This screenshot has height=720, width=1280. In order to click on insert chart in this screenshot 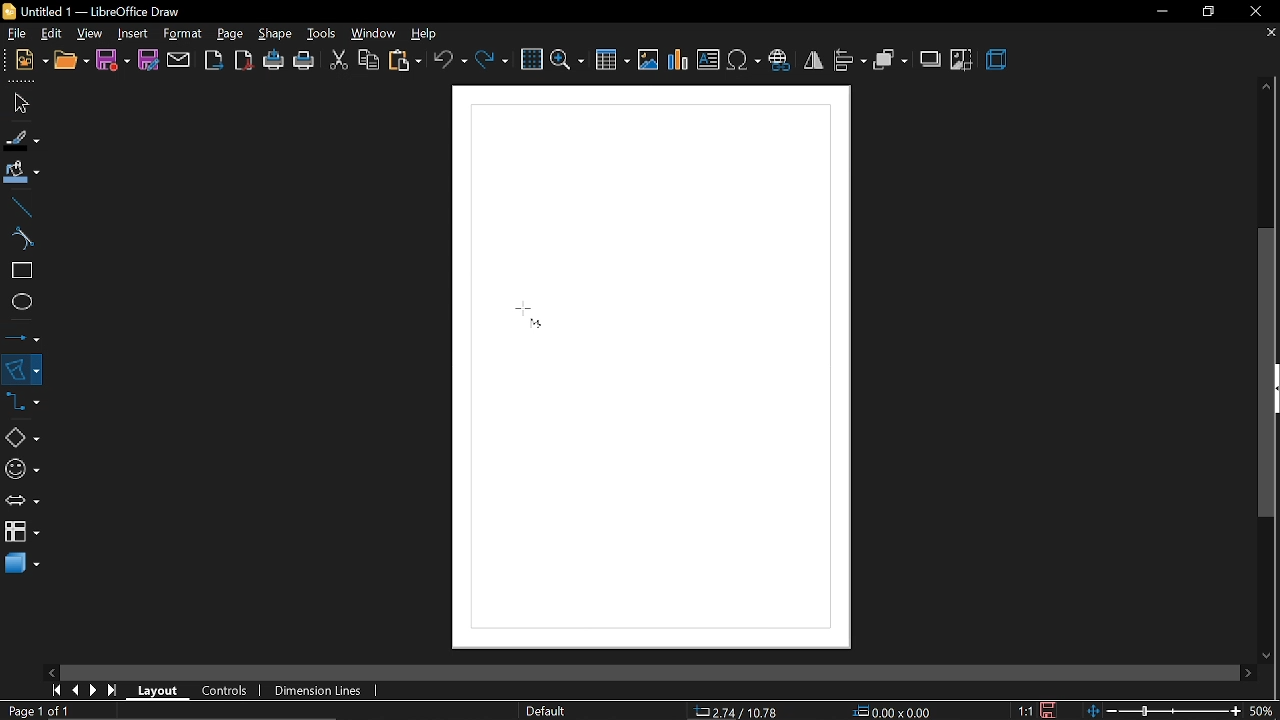, I will do `click(679, 60)`.